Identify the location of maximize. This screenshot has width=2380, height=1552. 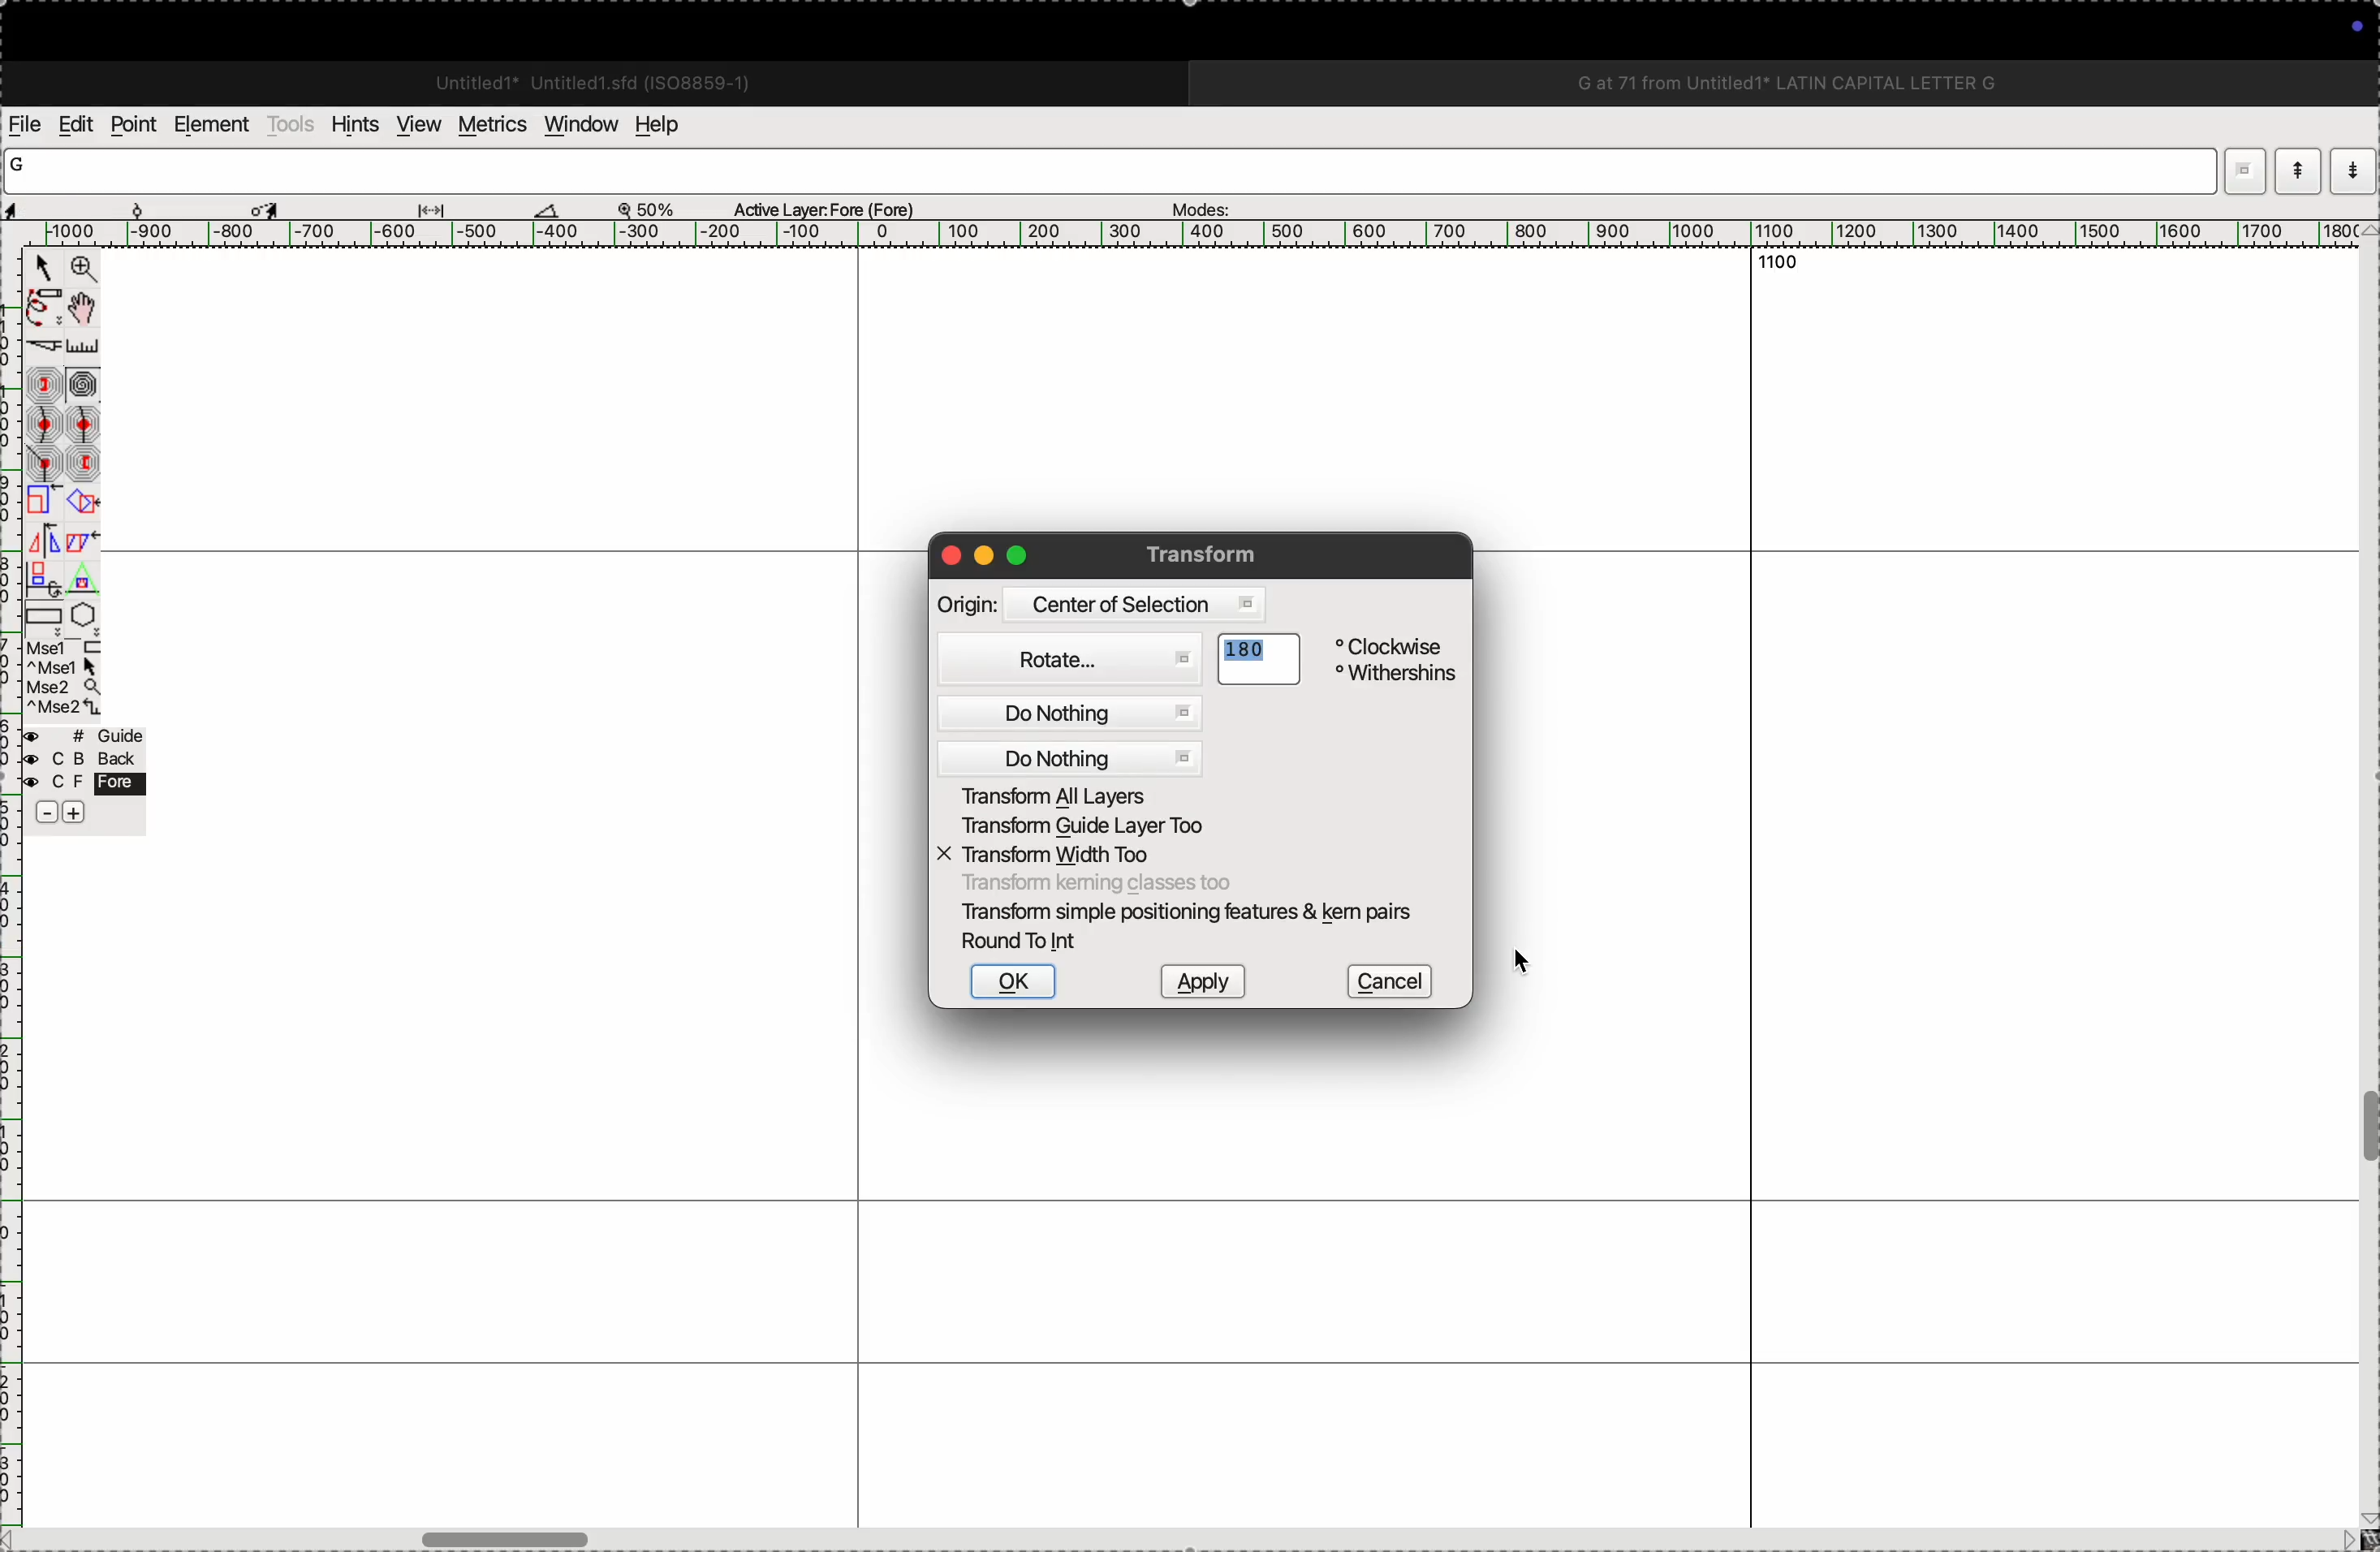
(1025, 557).